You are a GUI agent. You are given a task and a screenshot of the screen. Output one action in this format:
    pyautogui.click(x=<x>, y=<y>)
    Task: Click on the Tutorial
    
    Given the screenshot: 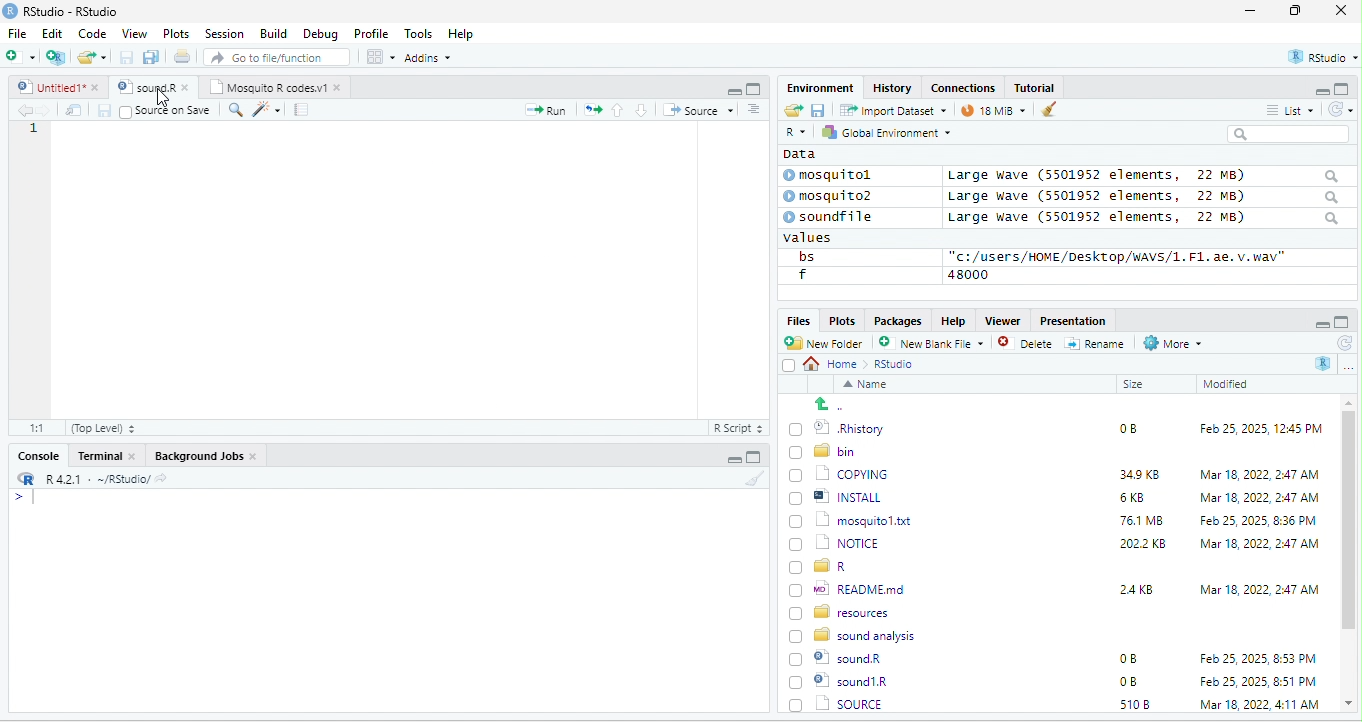 What is the action you would take?
    pyautogui.click(x=1037, y=87)
    